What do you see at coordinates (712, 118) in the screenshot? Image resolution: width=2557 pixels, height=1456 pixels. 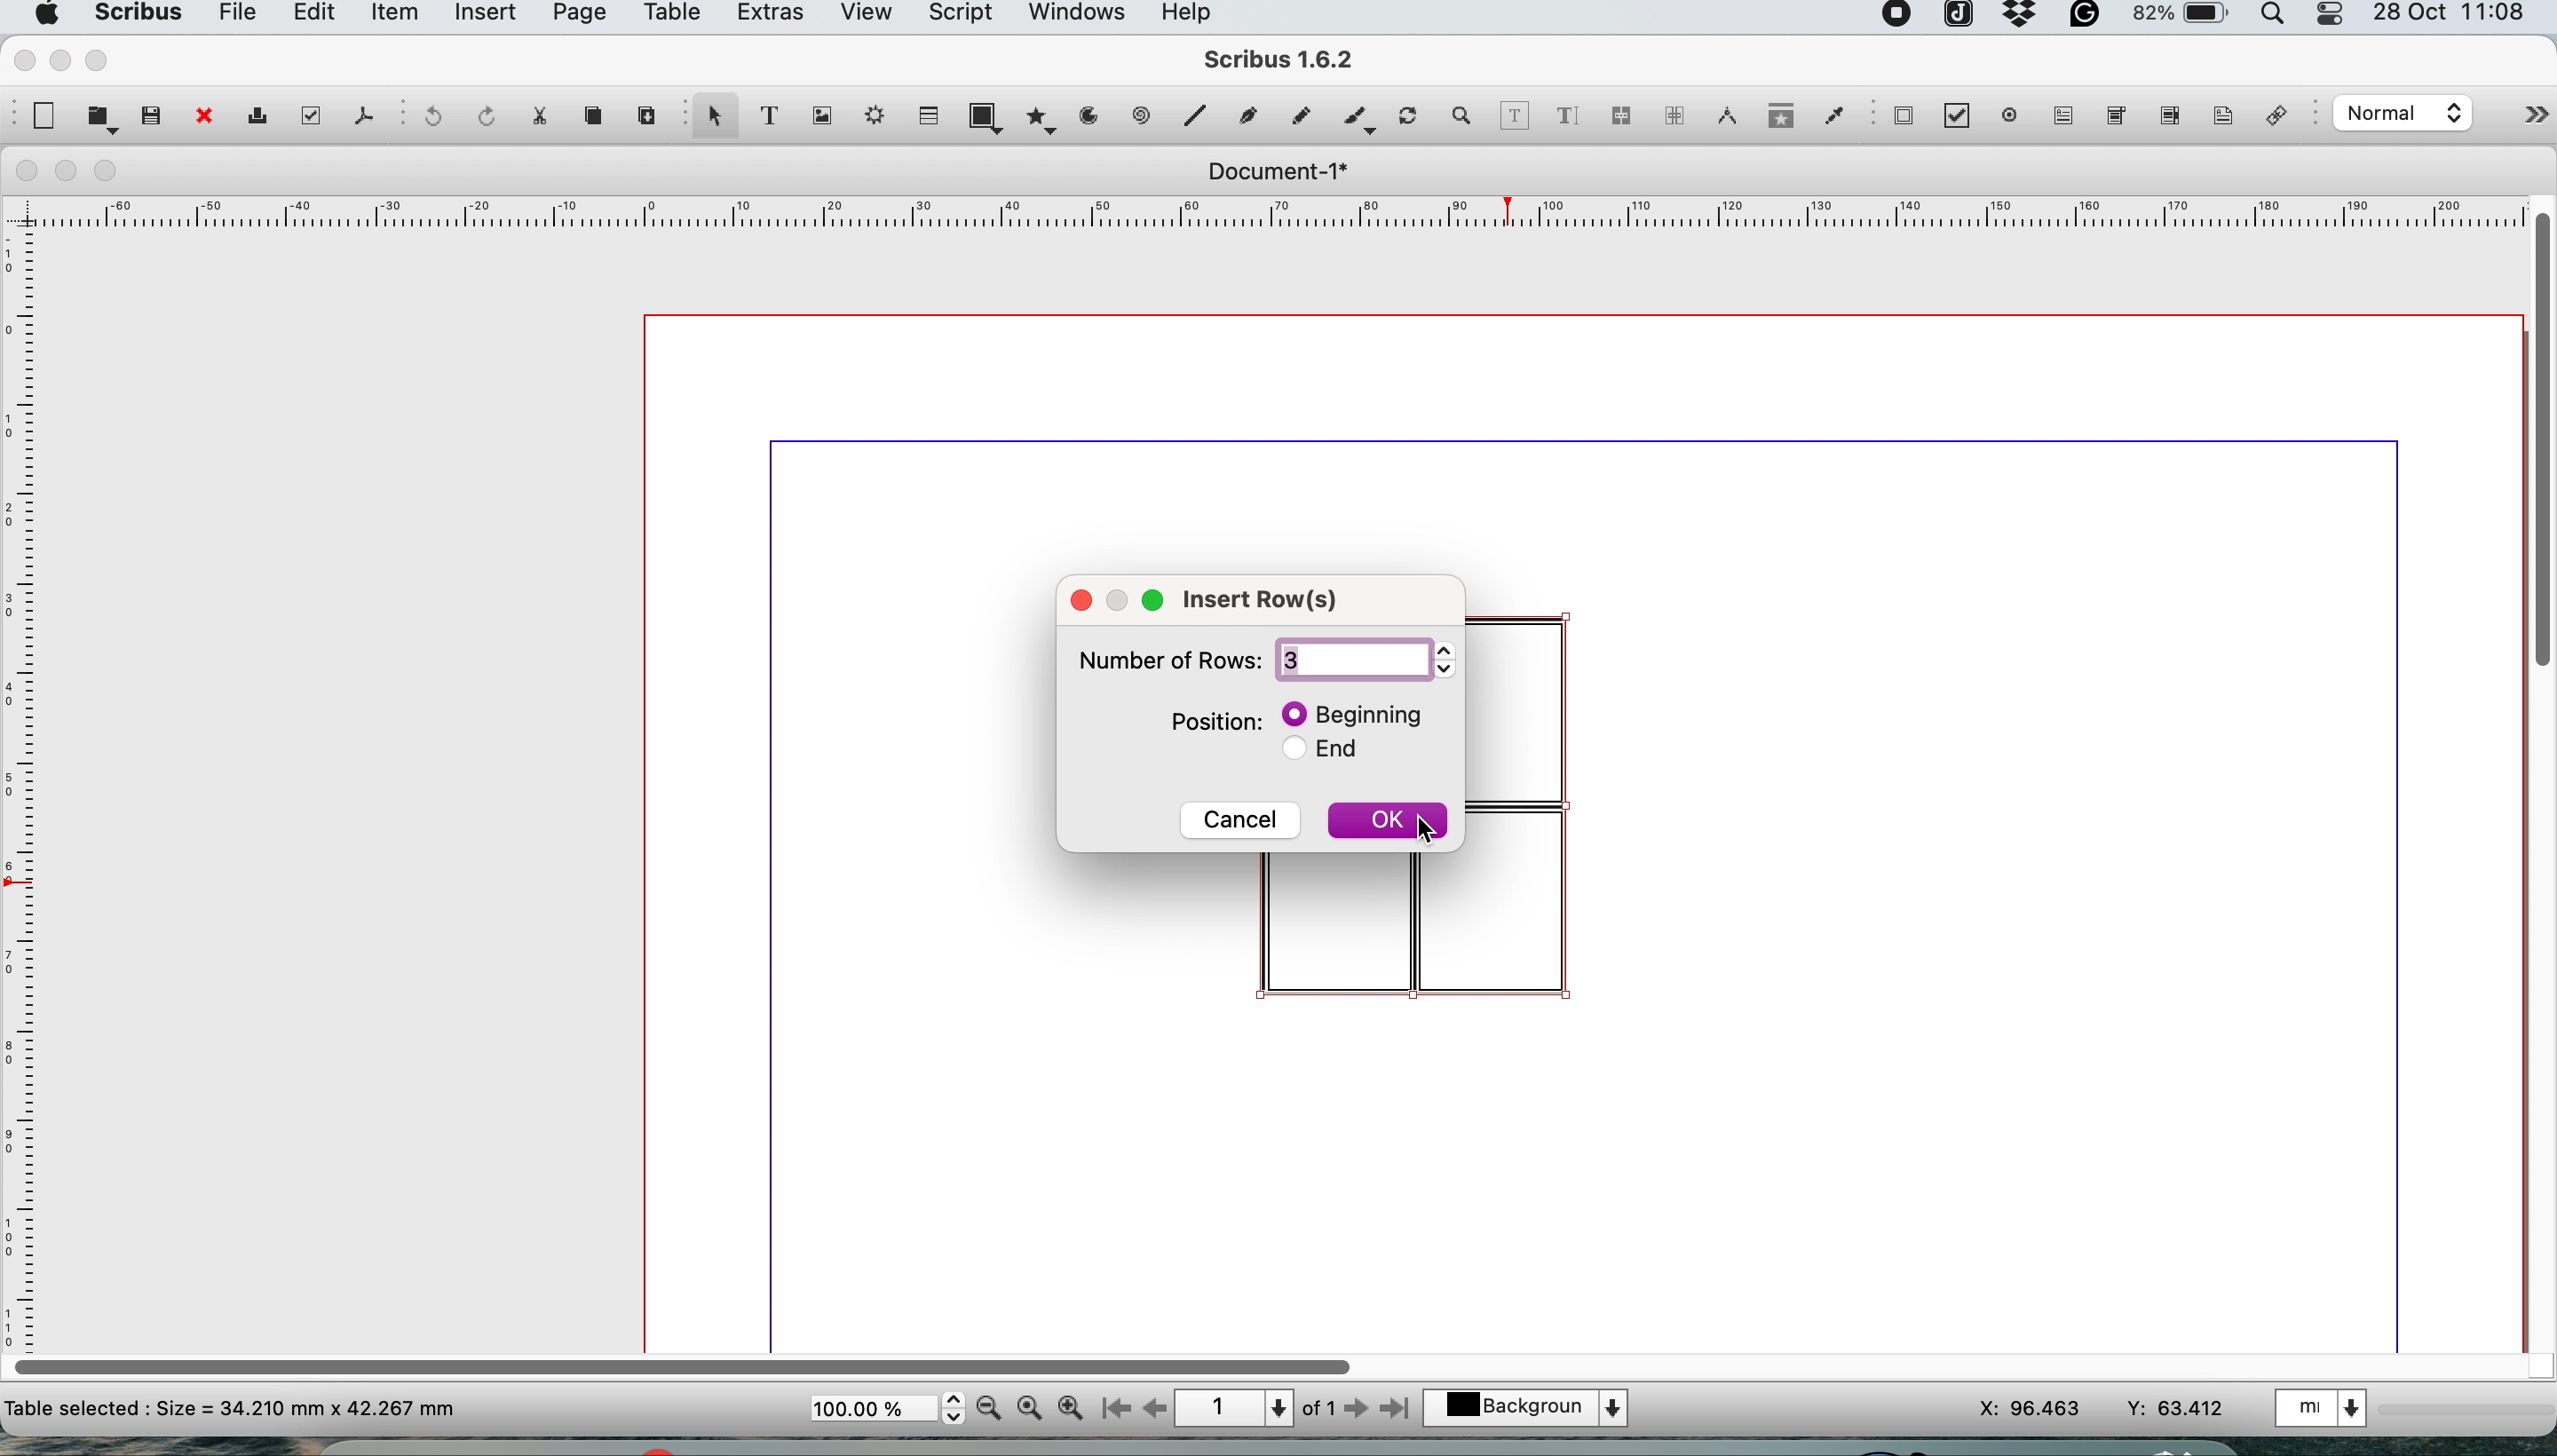 I see `select item` at bounding box center [712, 118].